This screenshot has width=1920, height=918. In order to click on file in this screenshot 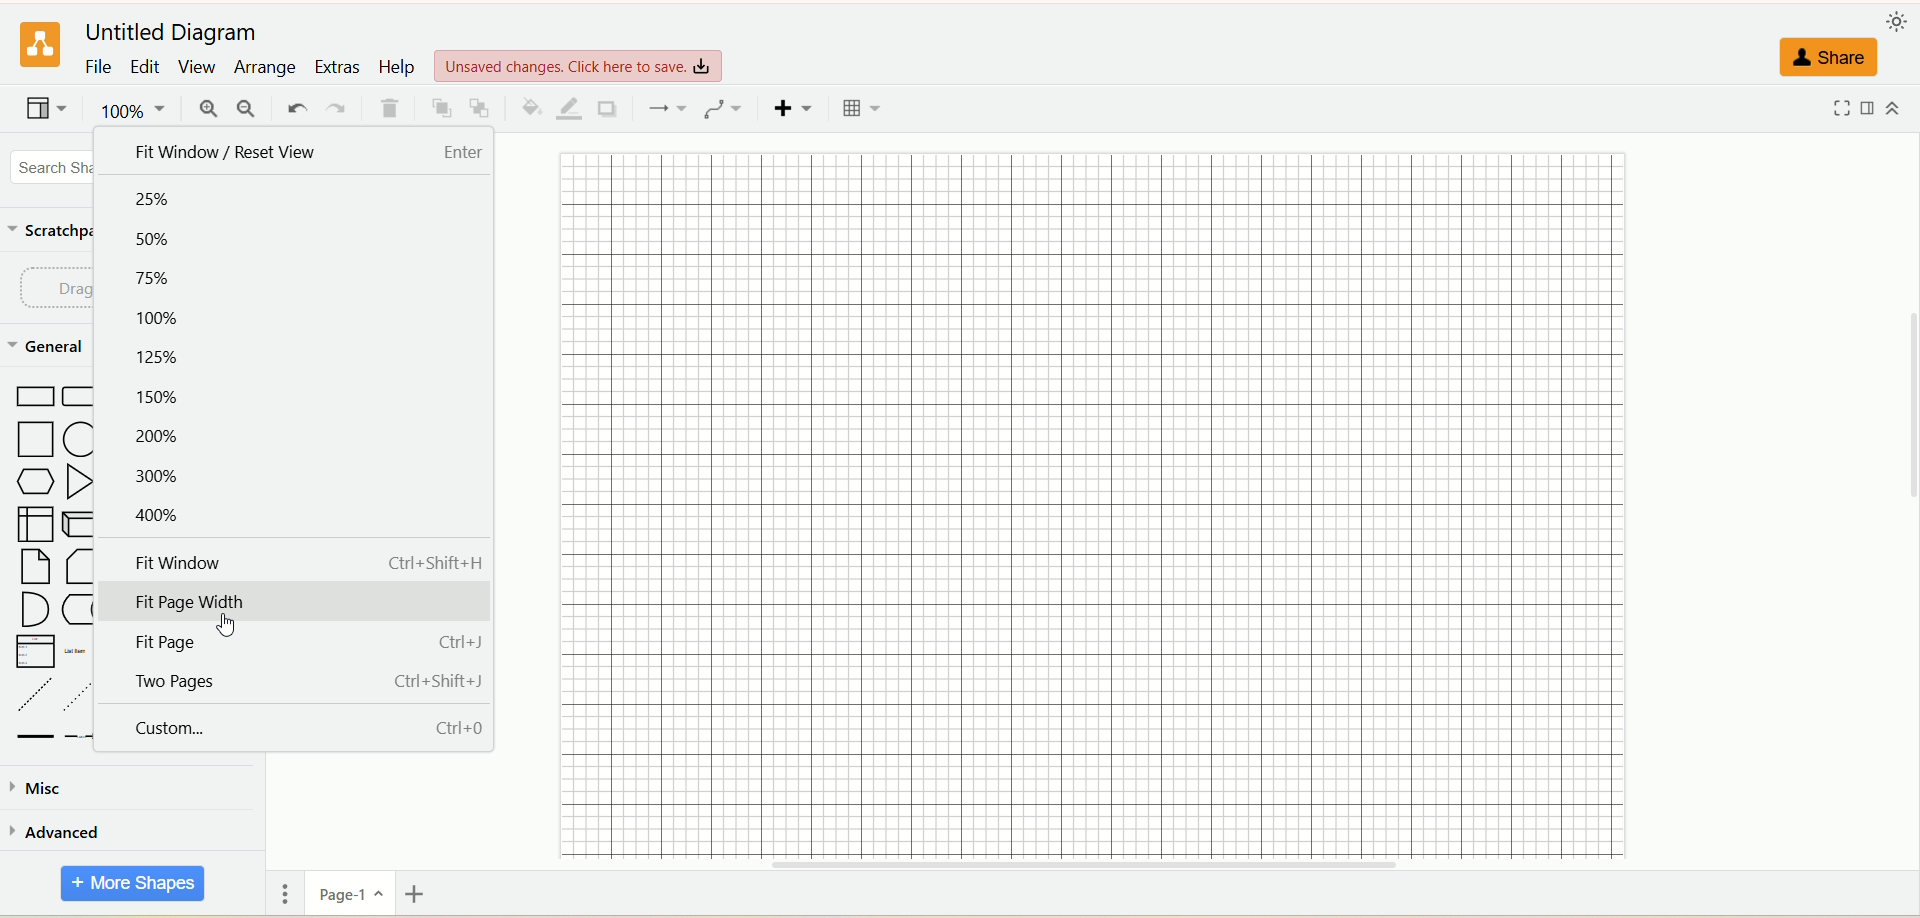, I will do `click(99, 68)`.